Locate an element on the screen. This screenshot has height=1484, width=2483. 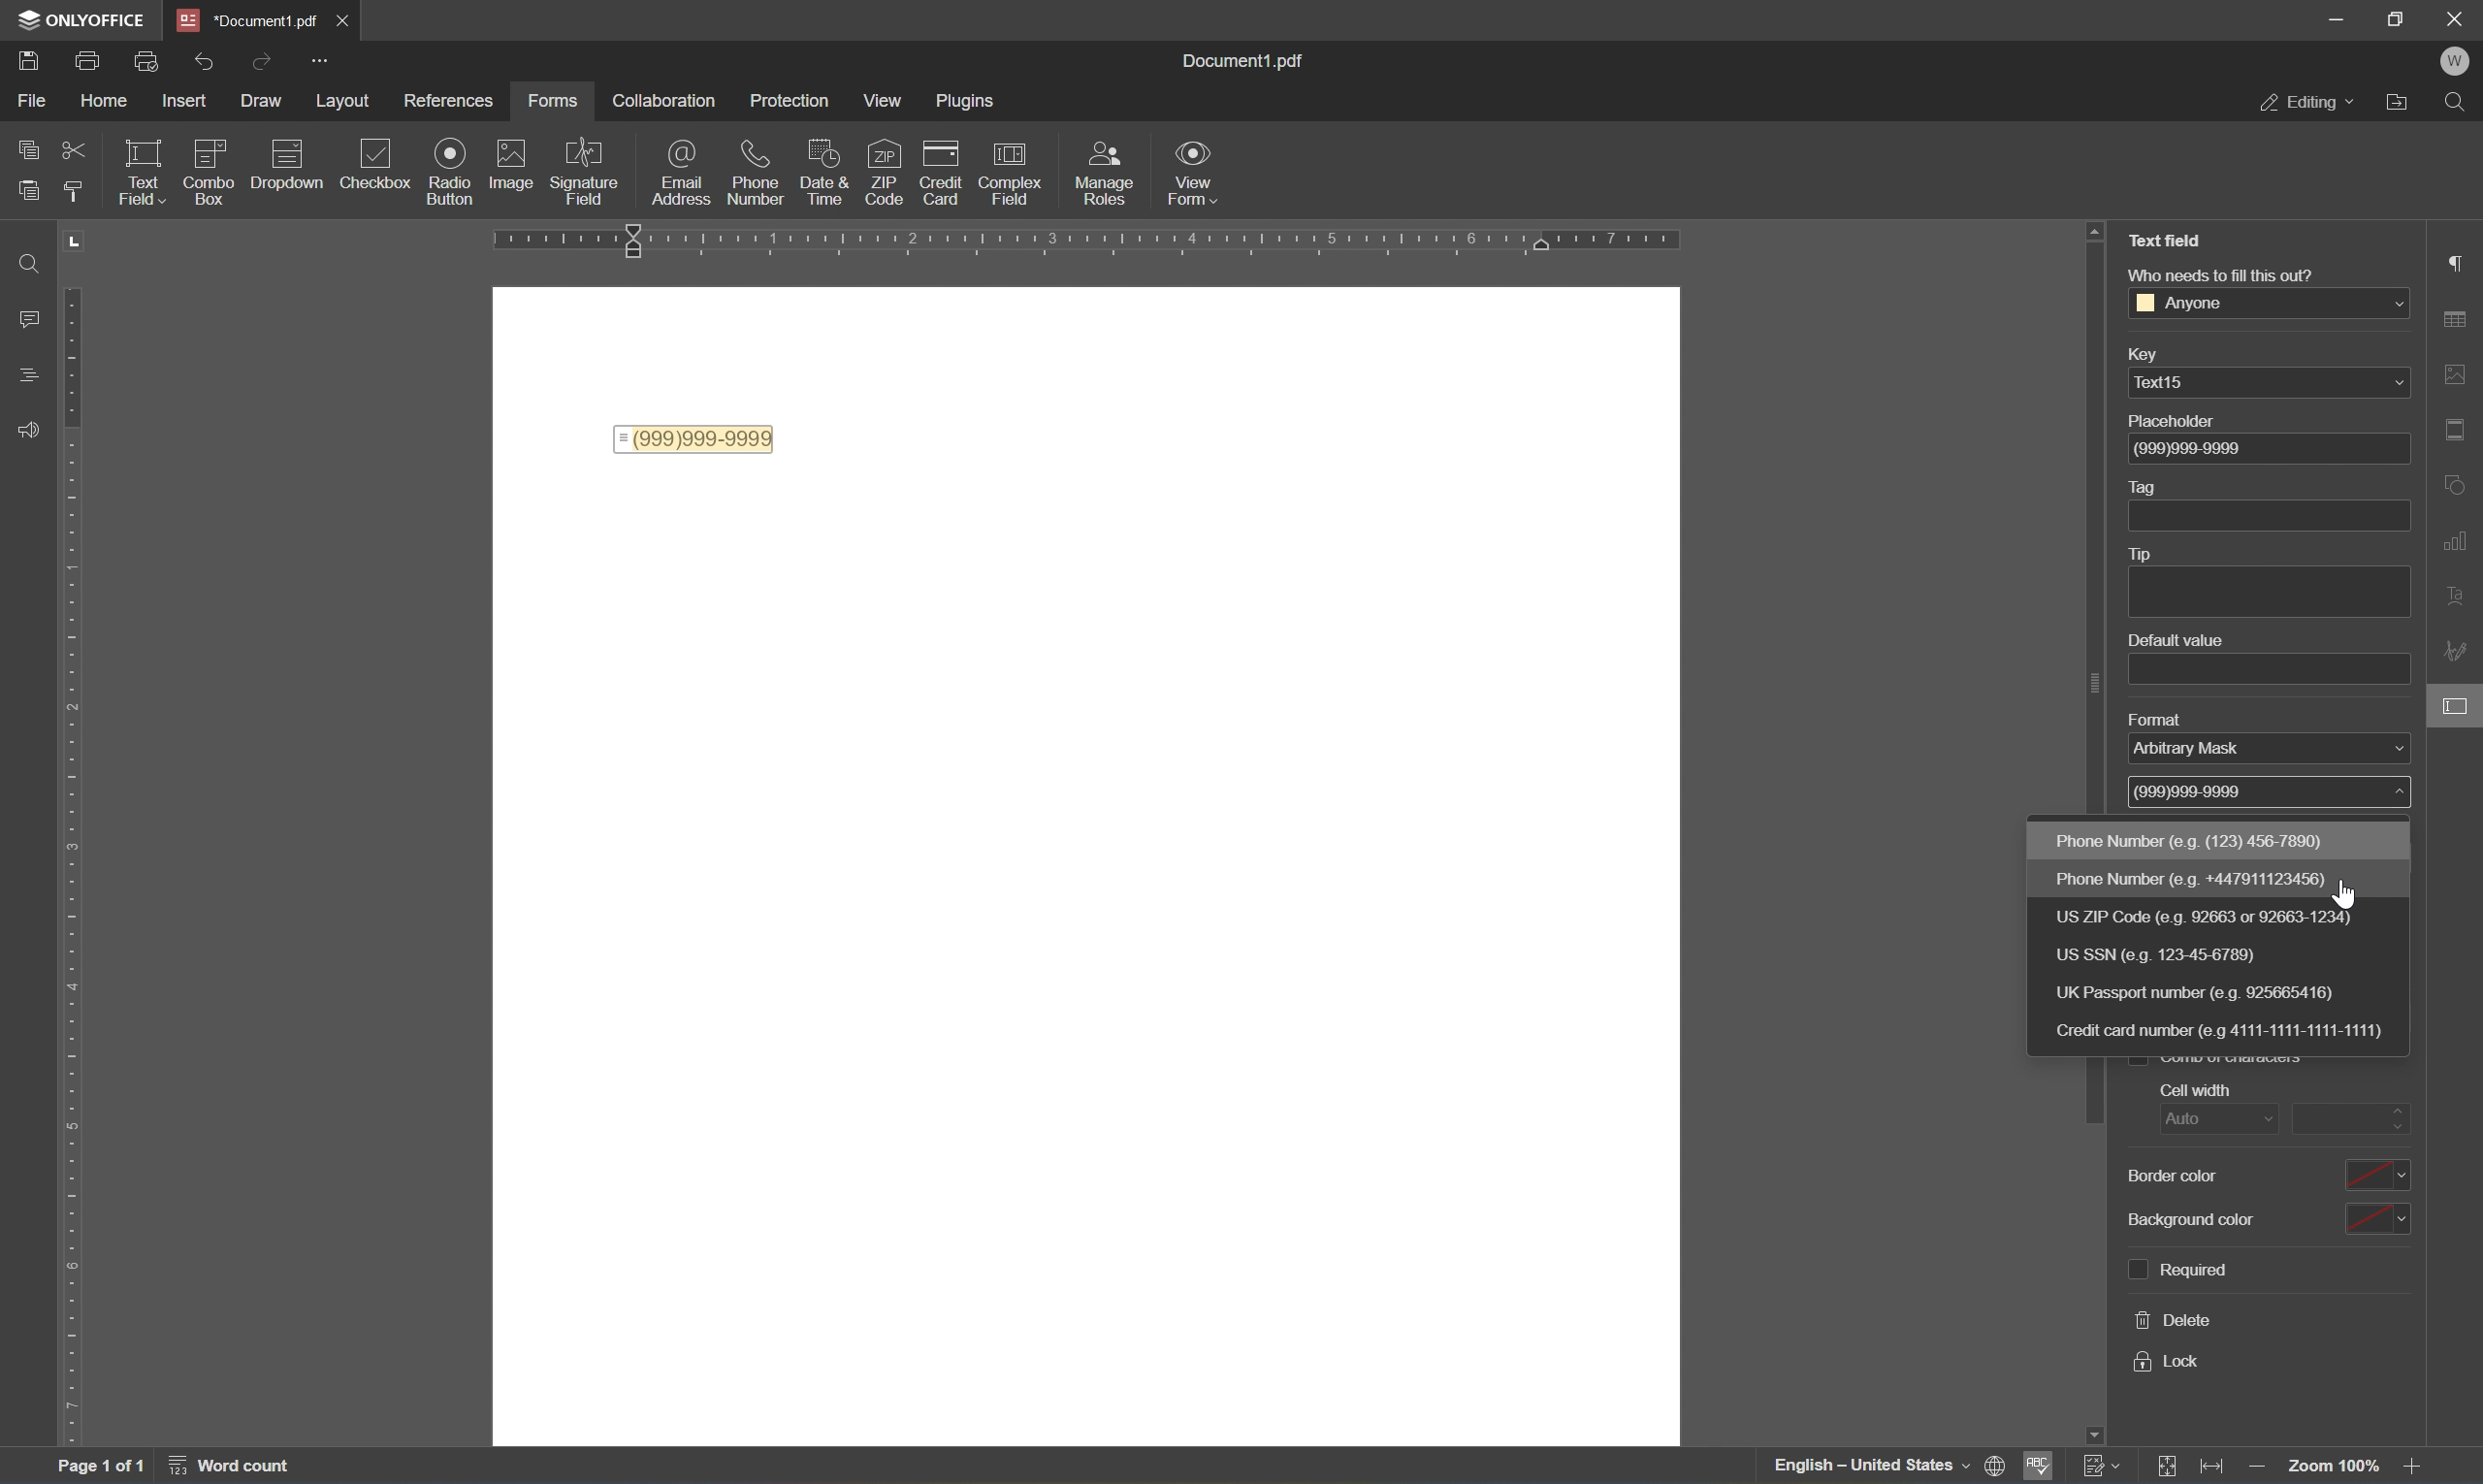
icon is located at coordinates (830, 163).